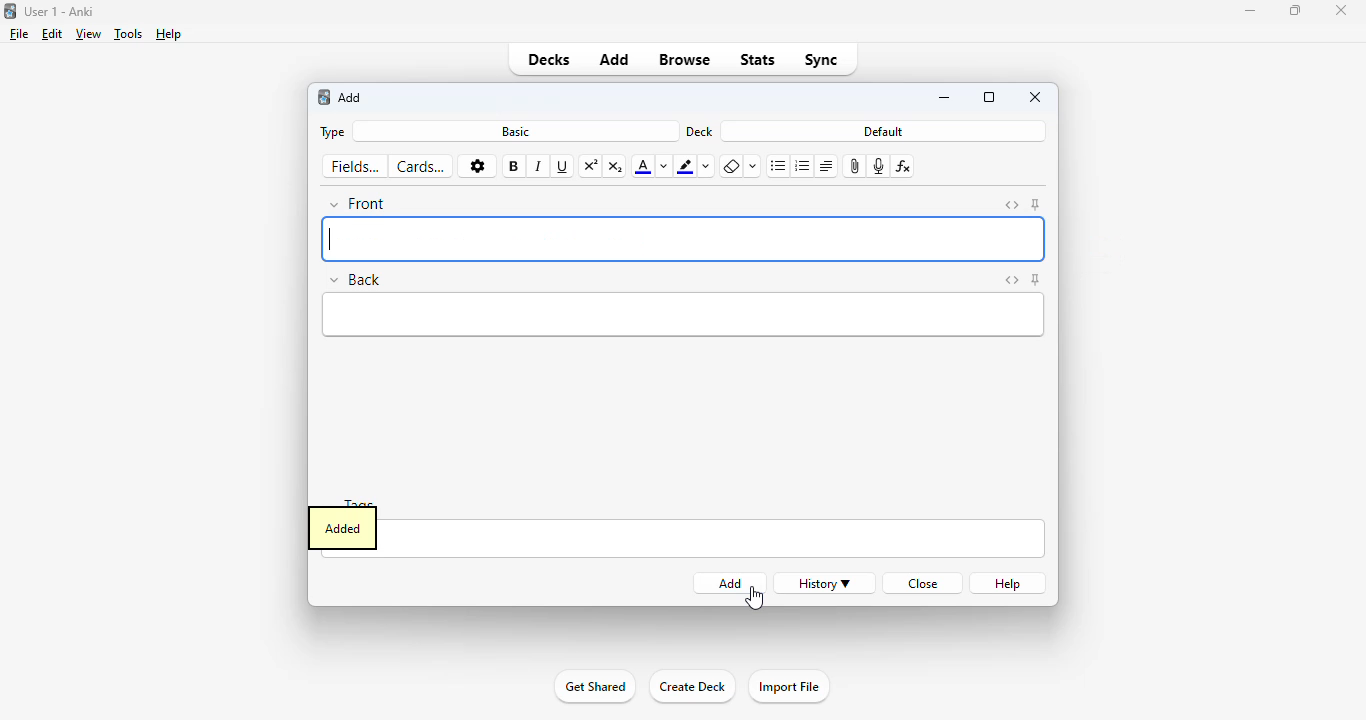 The height and width of the screenshot is (720, 1366). What do you see at coordinates (476, 166) in the screenshot?
I see `options` at bounding box center [476, 166].